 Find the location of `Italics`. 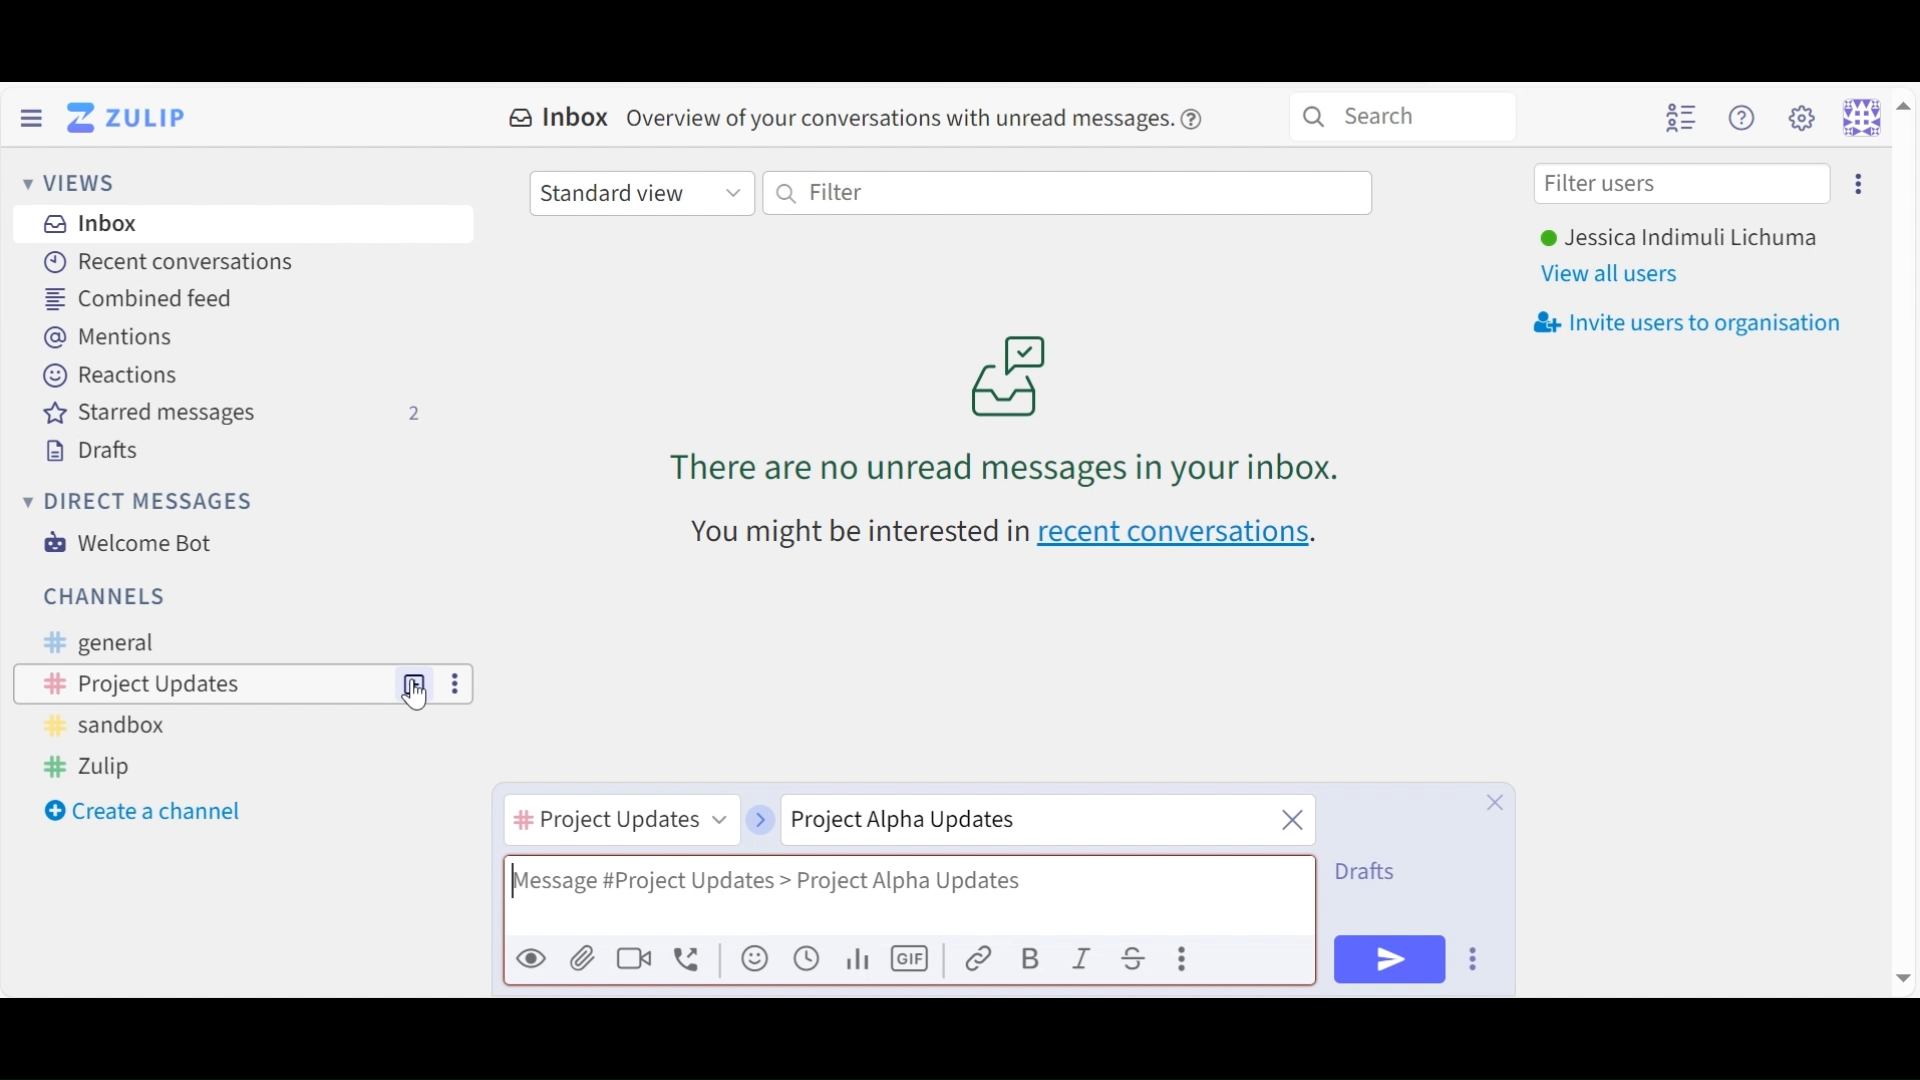

Italics is located at coordinates (1083, 957).